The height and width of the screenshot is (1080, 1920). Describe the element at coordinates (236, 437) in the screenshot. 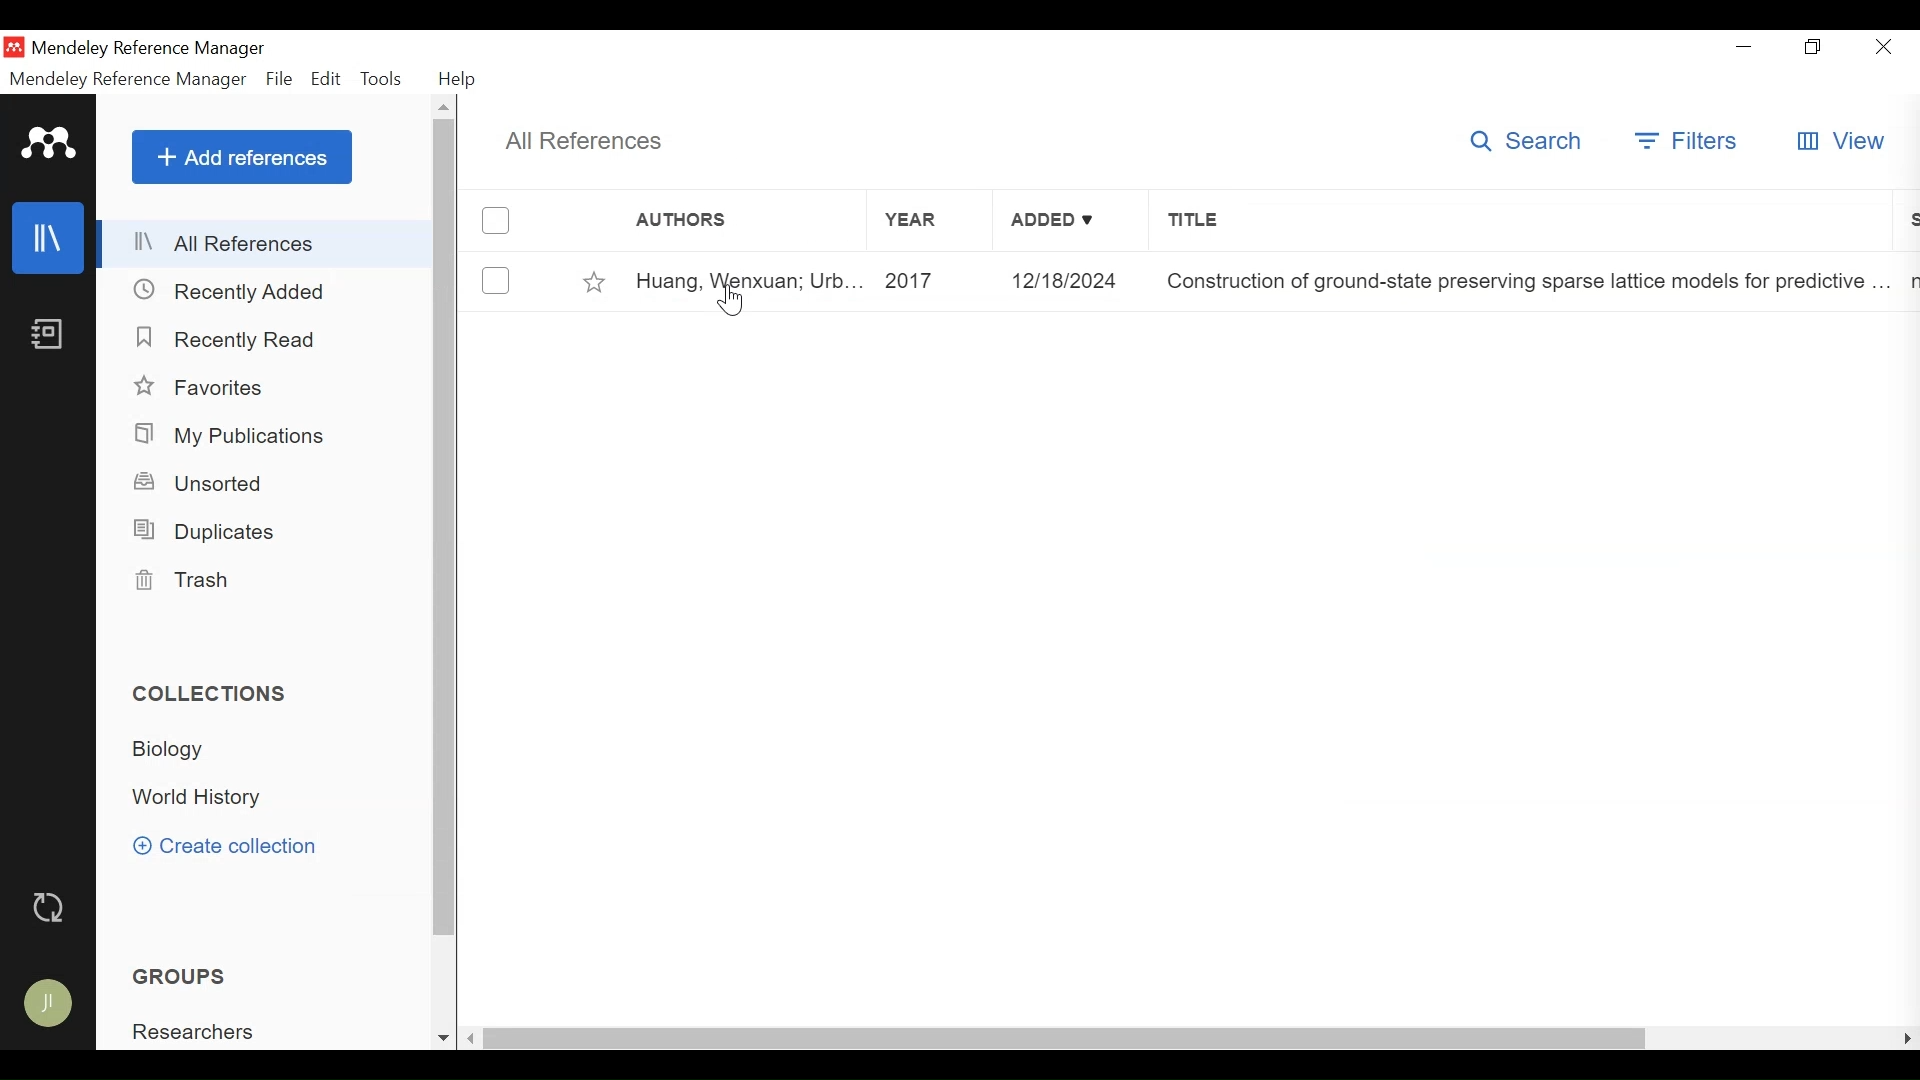

I see `My Publications` at that location.